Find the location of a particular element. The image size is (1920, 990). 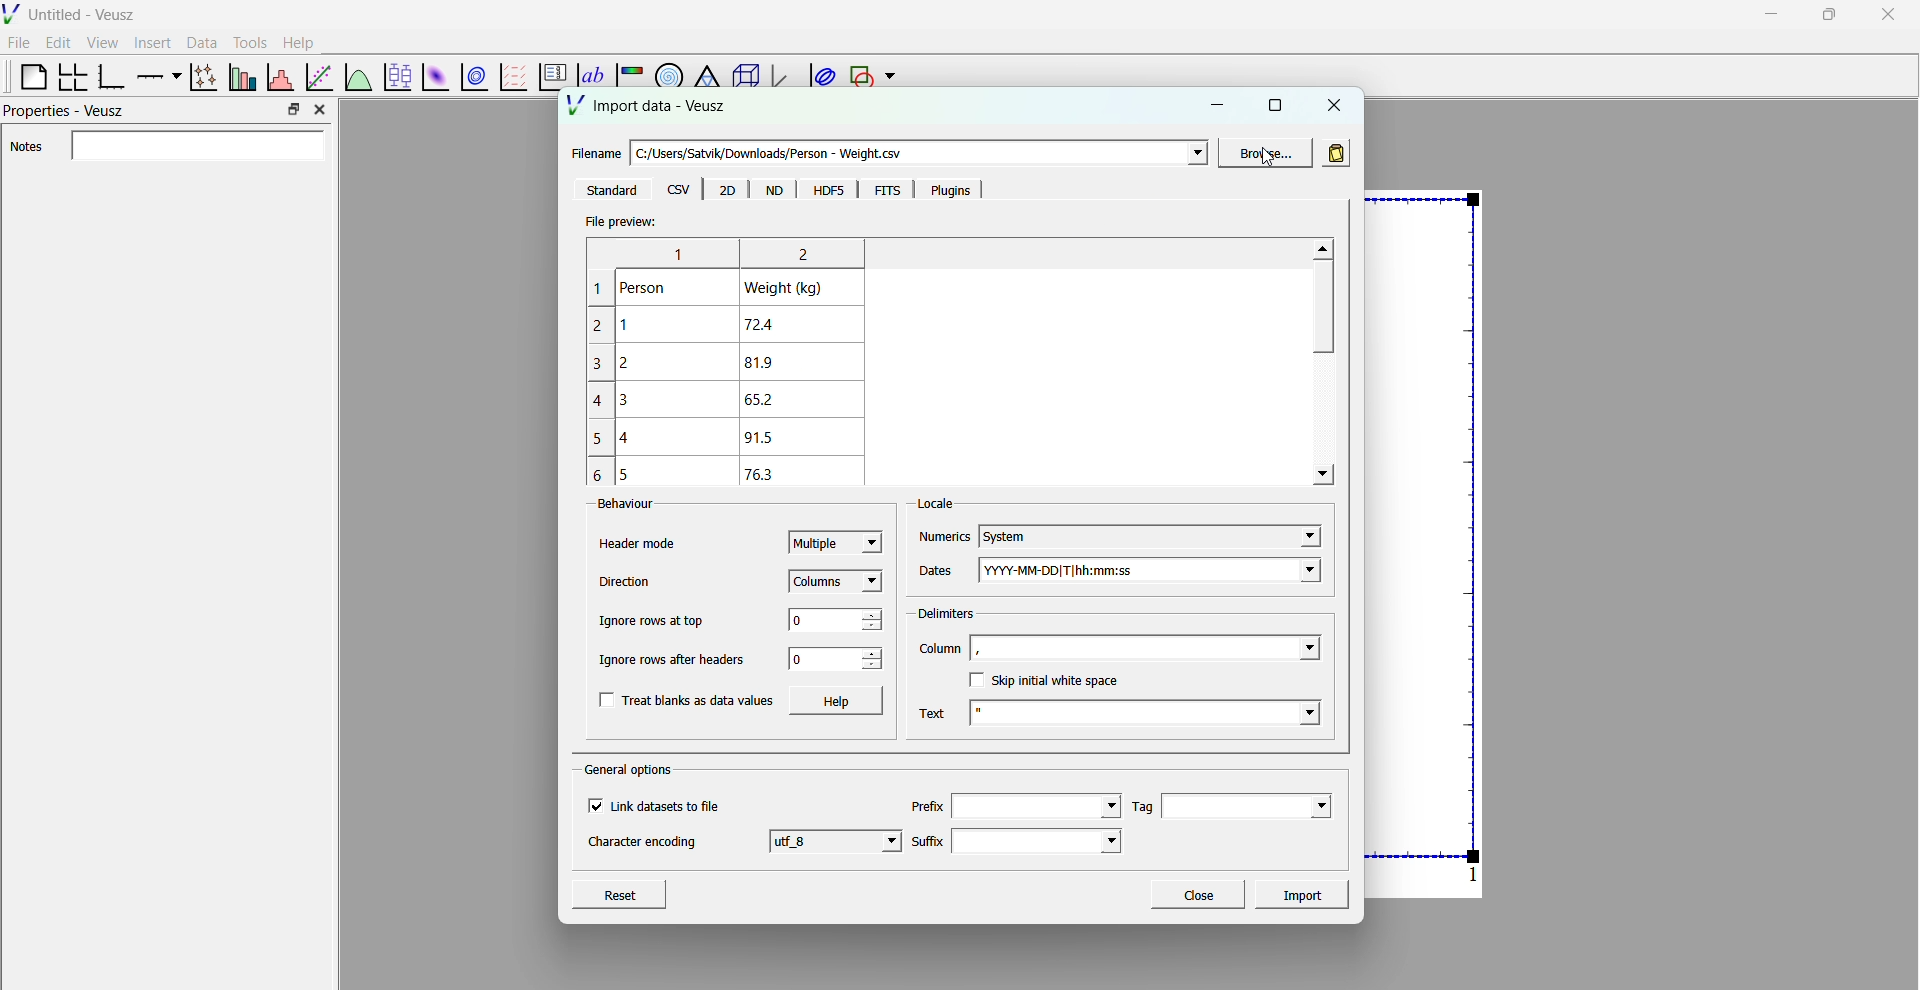

maximize is located at coordinates (1274, 105).